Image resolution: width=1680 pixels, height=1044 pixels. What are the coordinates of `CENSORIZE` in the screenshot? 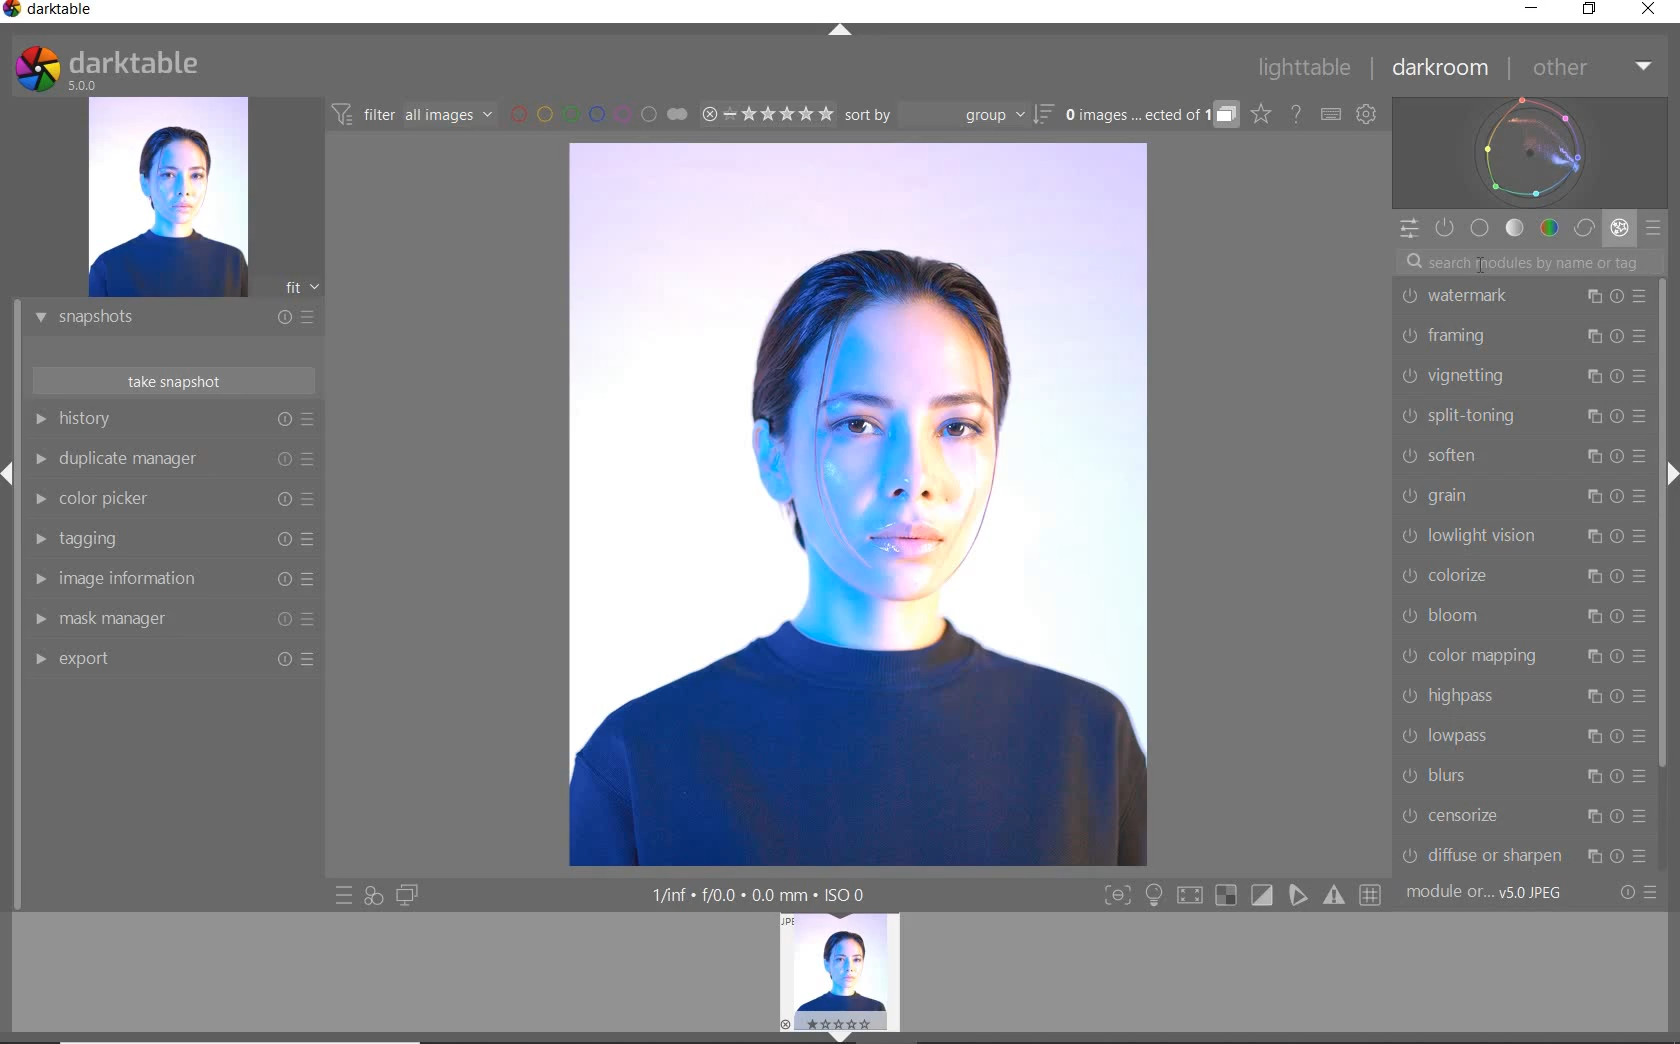 It's located at (1522, 815).